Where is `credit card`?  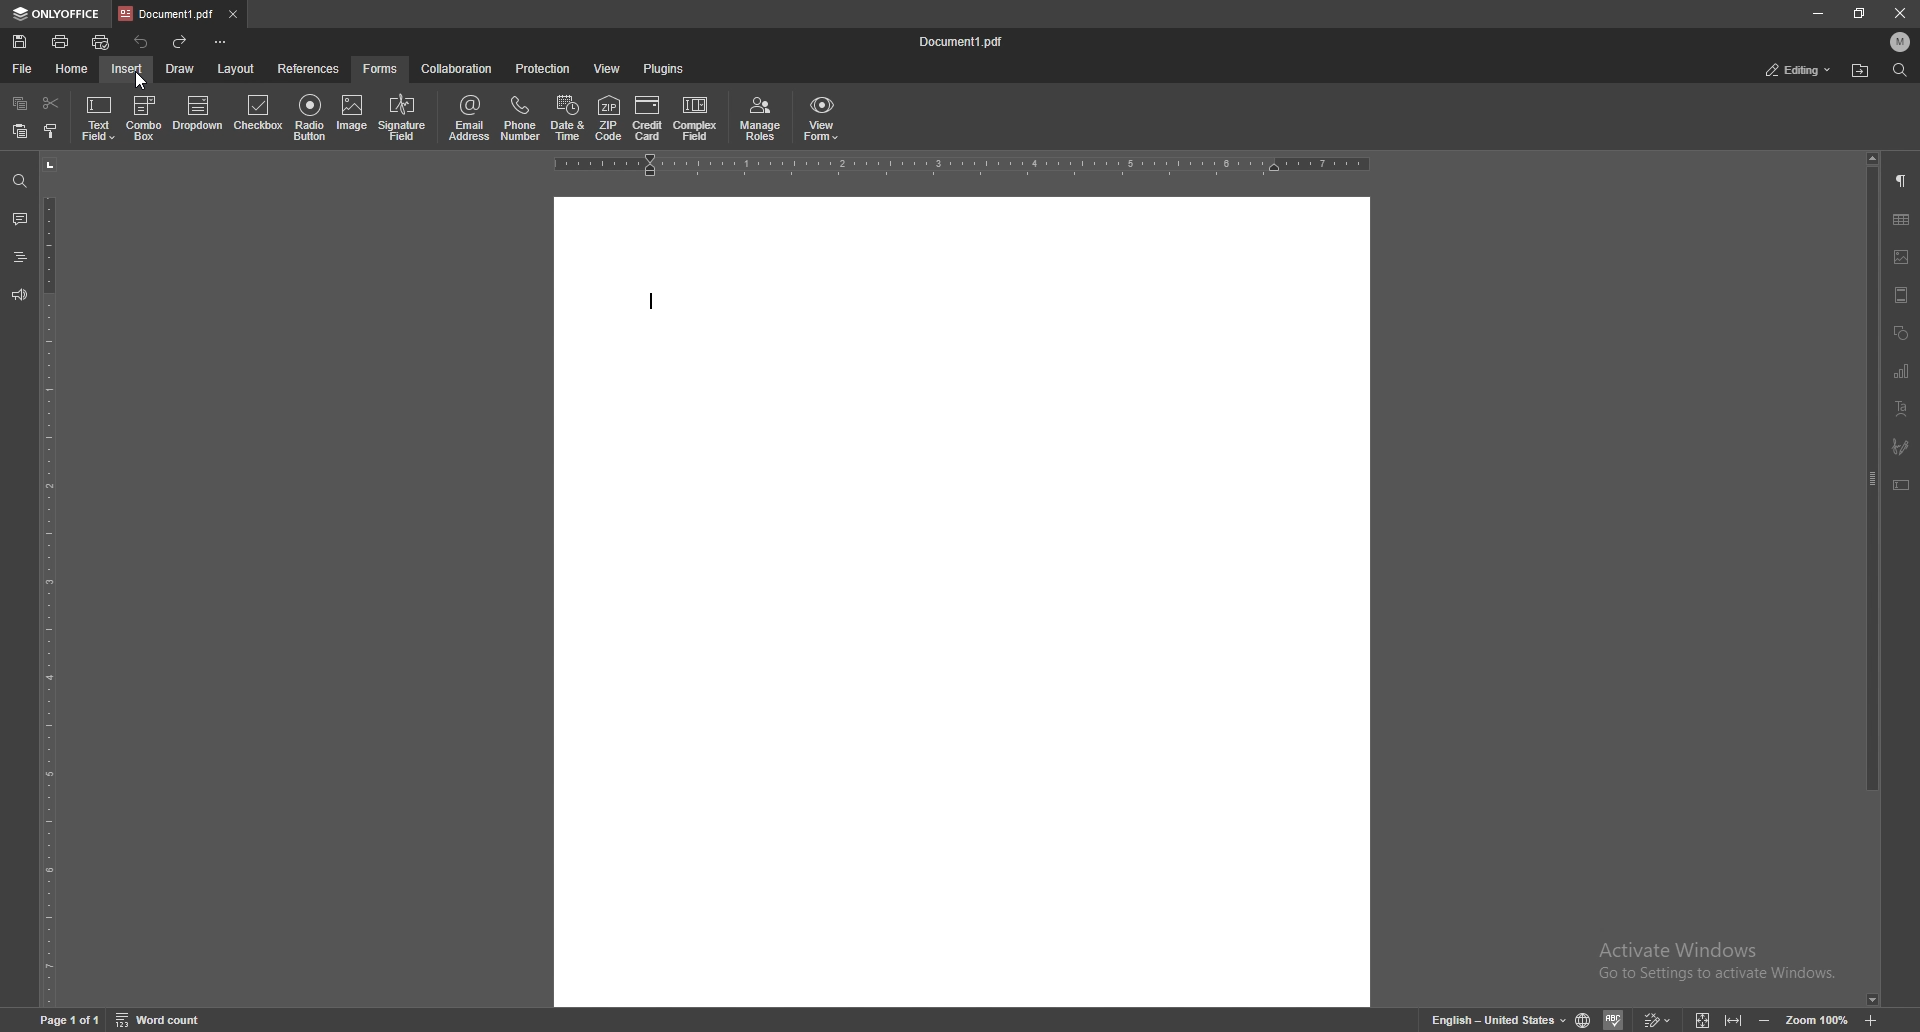 credit card is located at coordinates (650, 118).